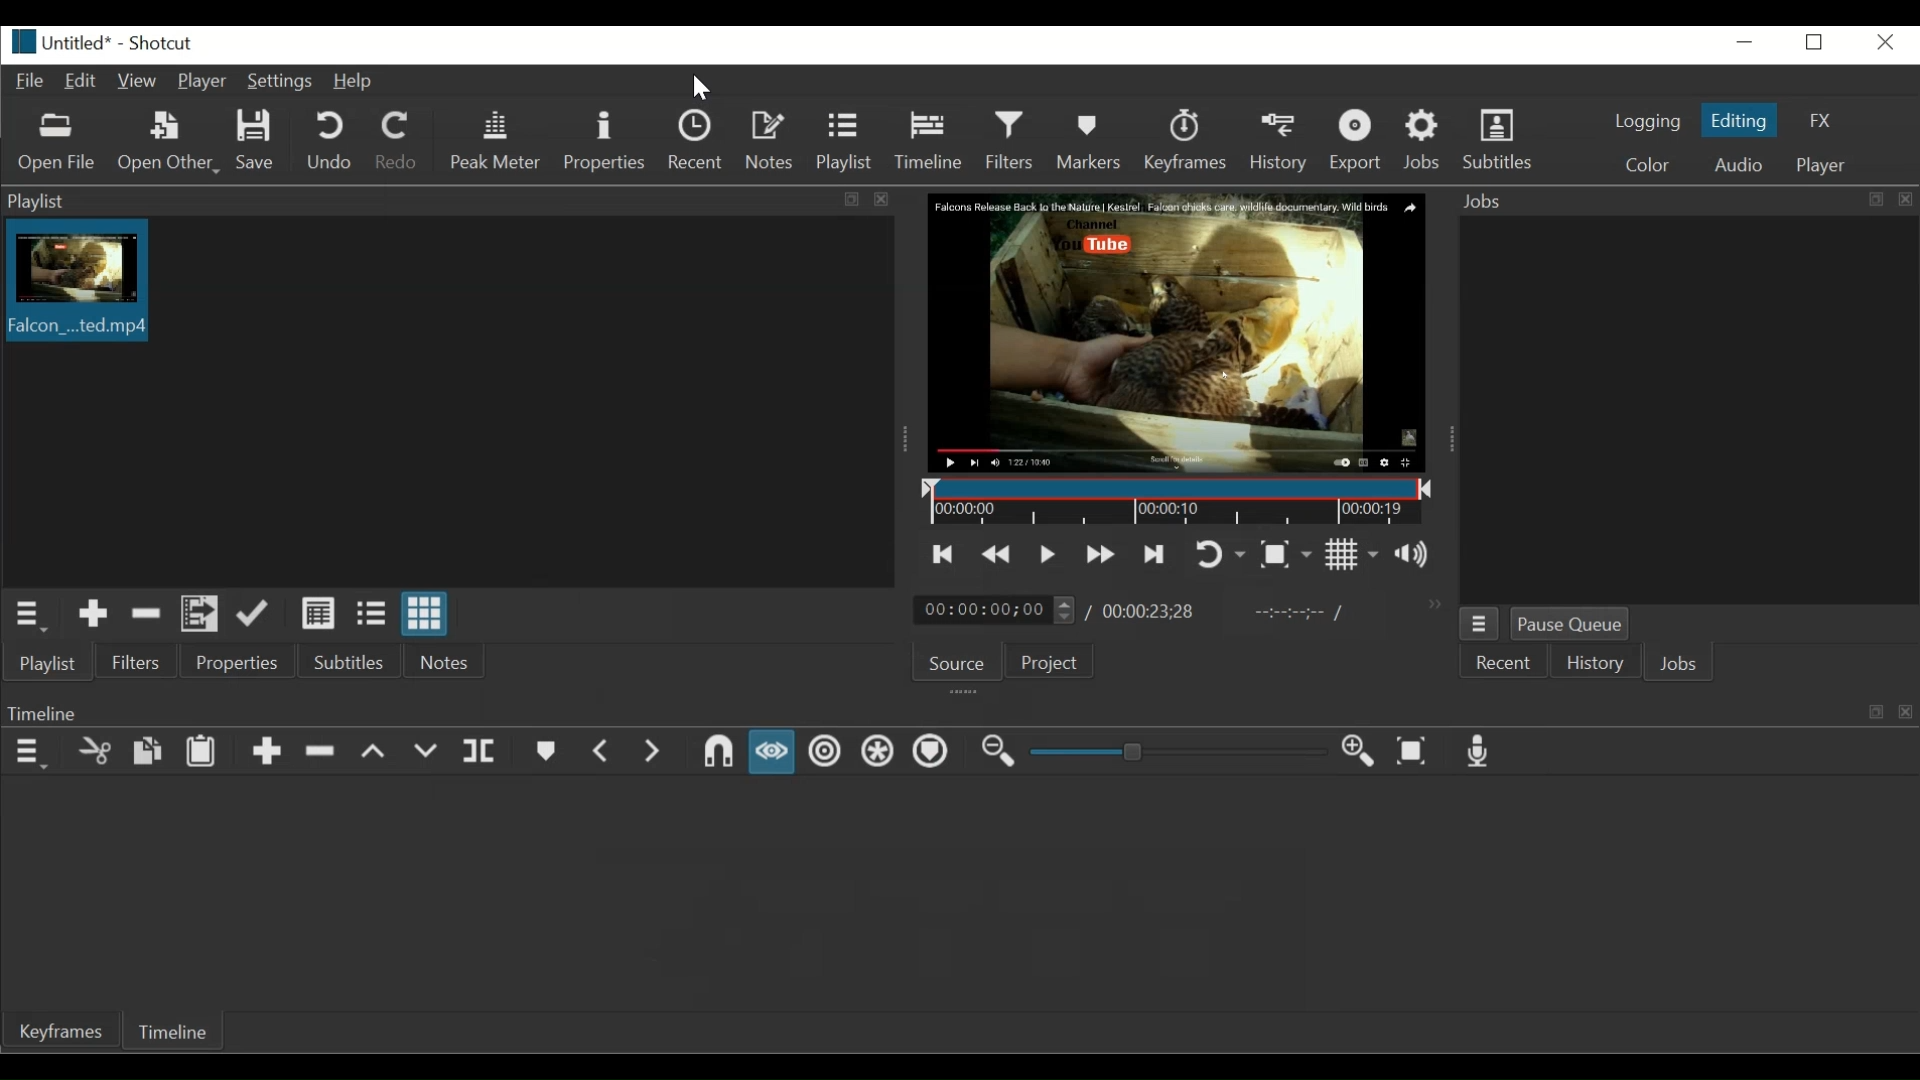  What do you see at coordinates (845, 142) in the screenshot?
I see `Playlist` at bounding box center [845, 142].